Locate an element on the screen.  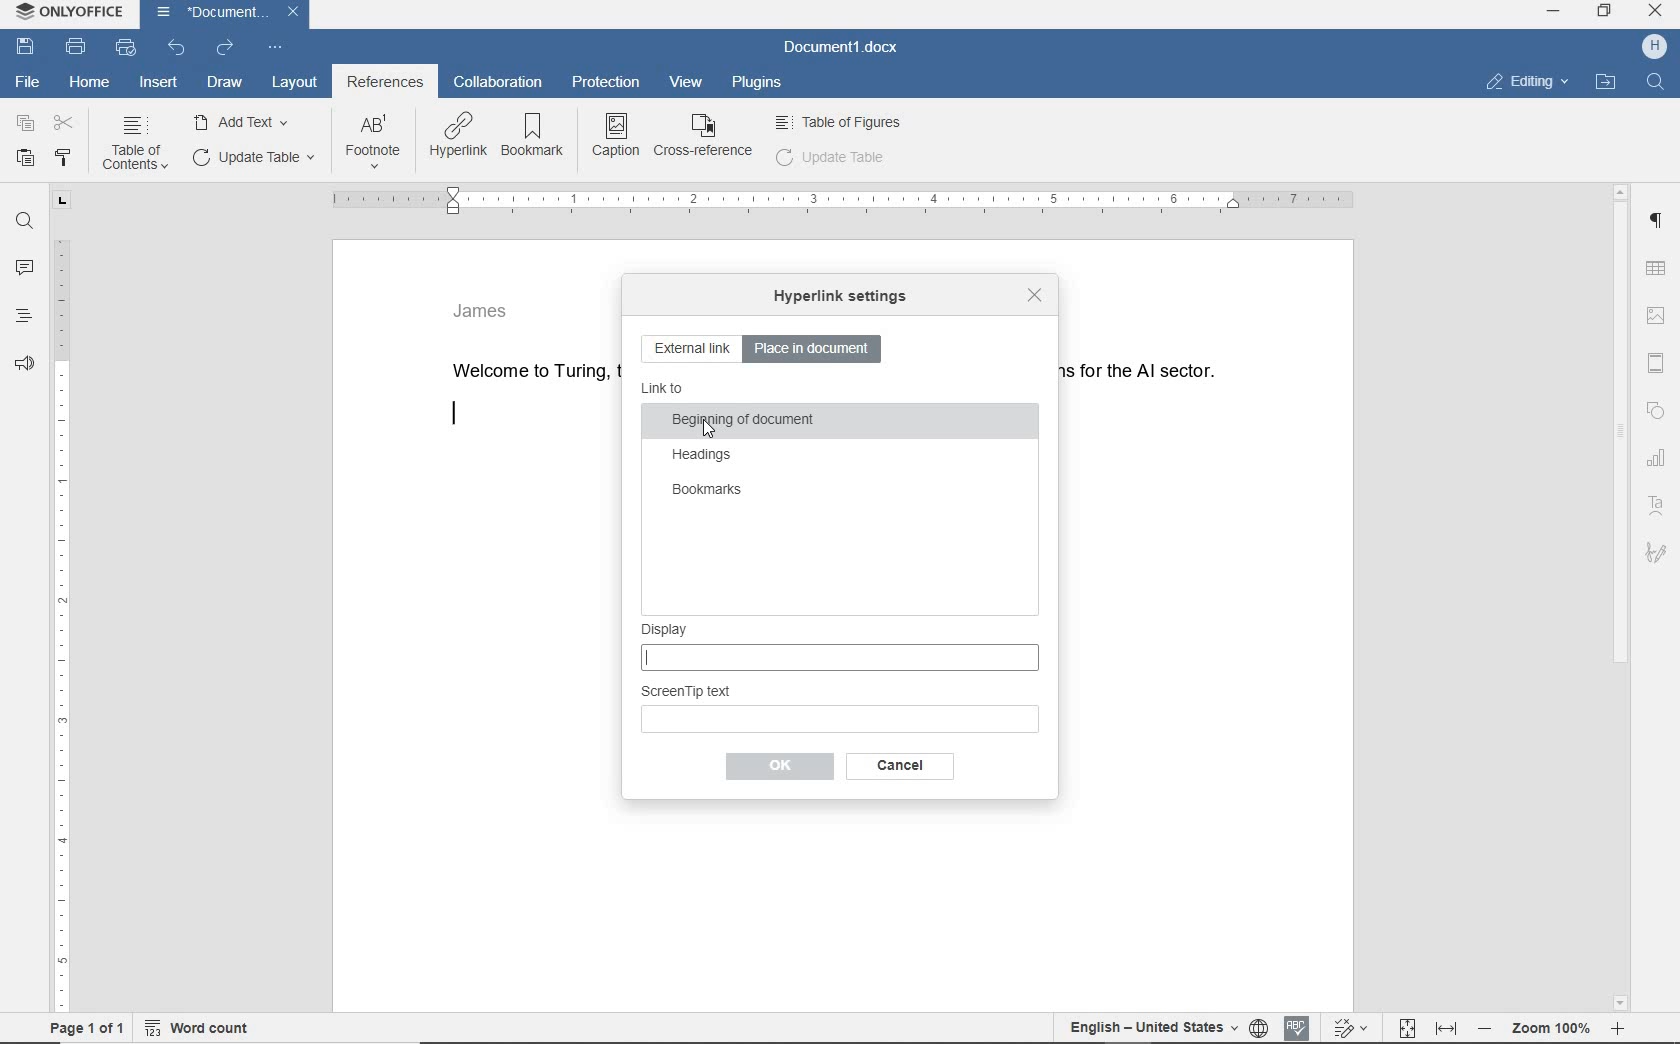
print file is located at coordinates (77, 48).